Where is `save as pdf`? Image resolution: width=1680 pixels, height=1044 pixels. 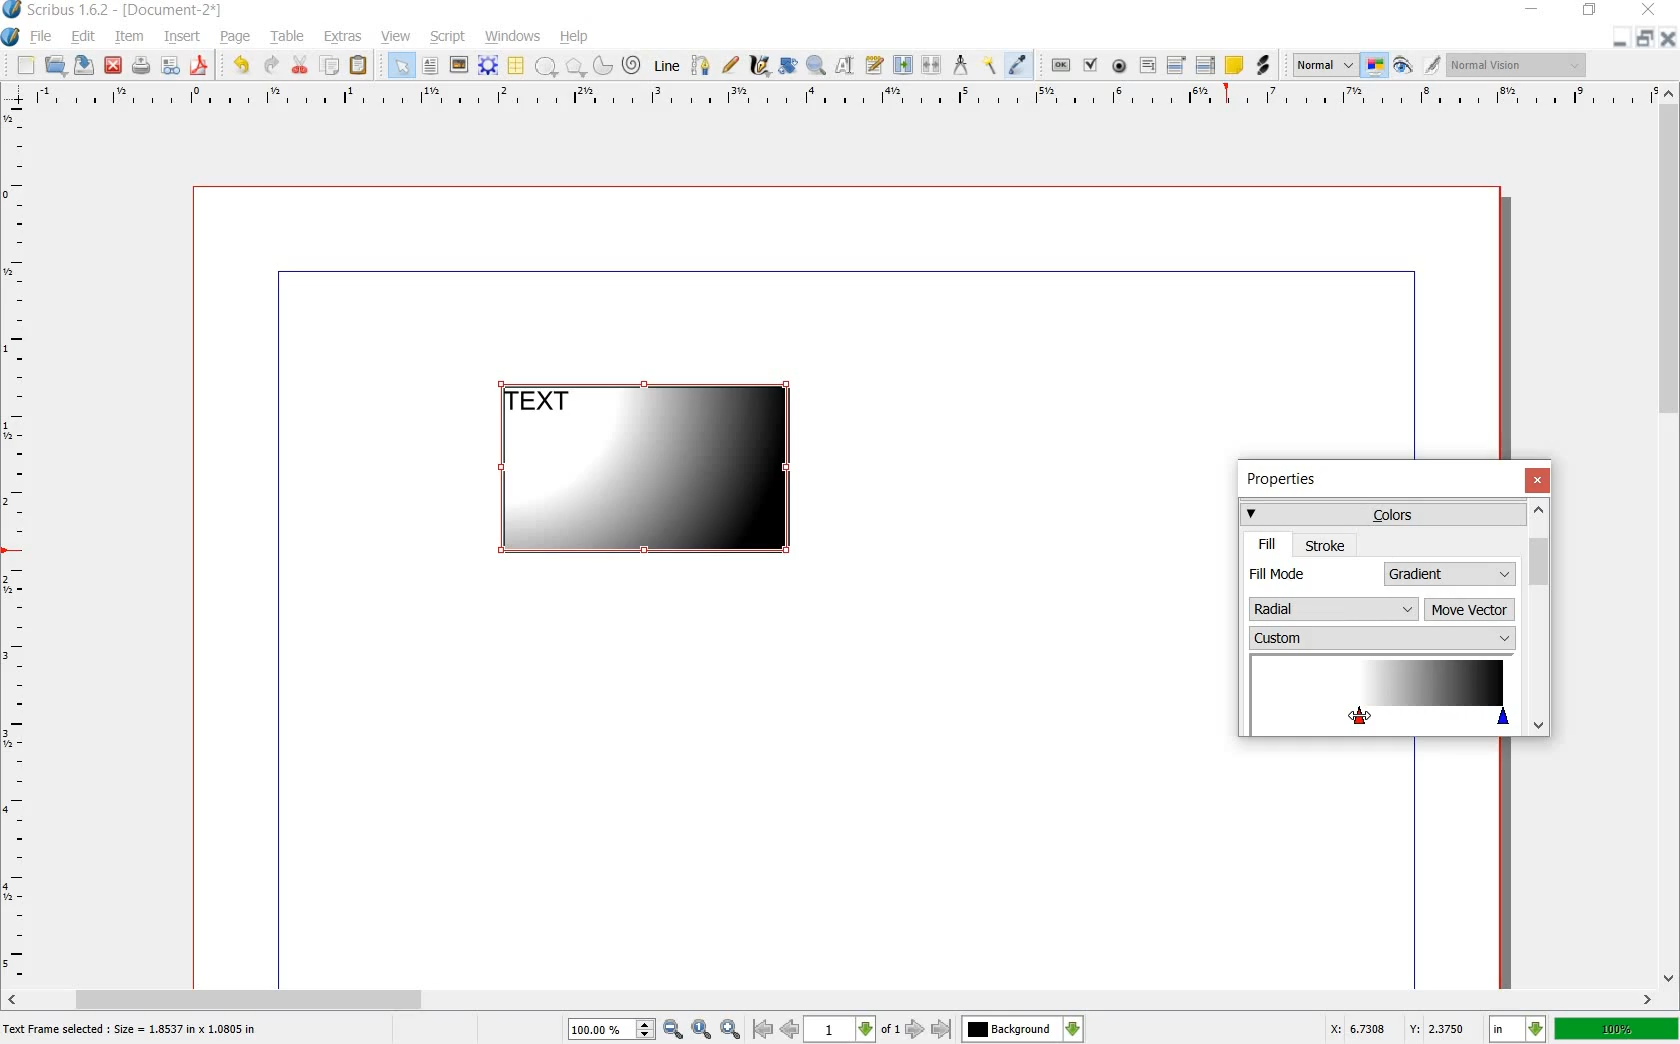
save as pdf is located at coordinates (199, 66).